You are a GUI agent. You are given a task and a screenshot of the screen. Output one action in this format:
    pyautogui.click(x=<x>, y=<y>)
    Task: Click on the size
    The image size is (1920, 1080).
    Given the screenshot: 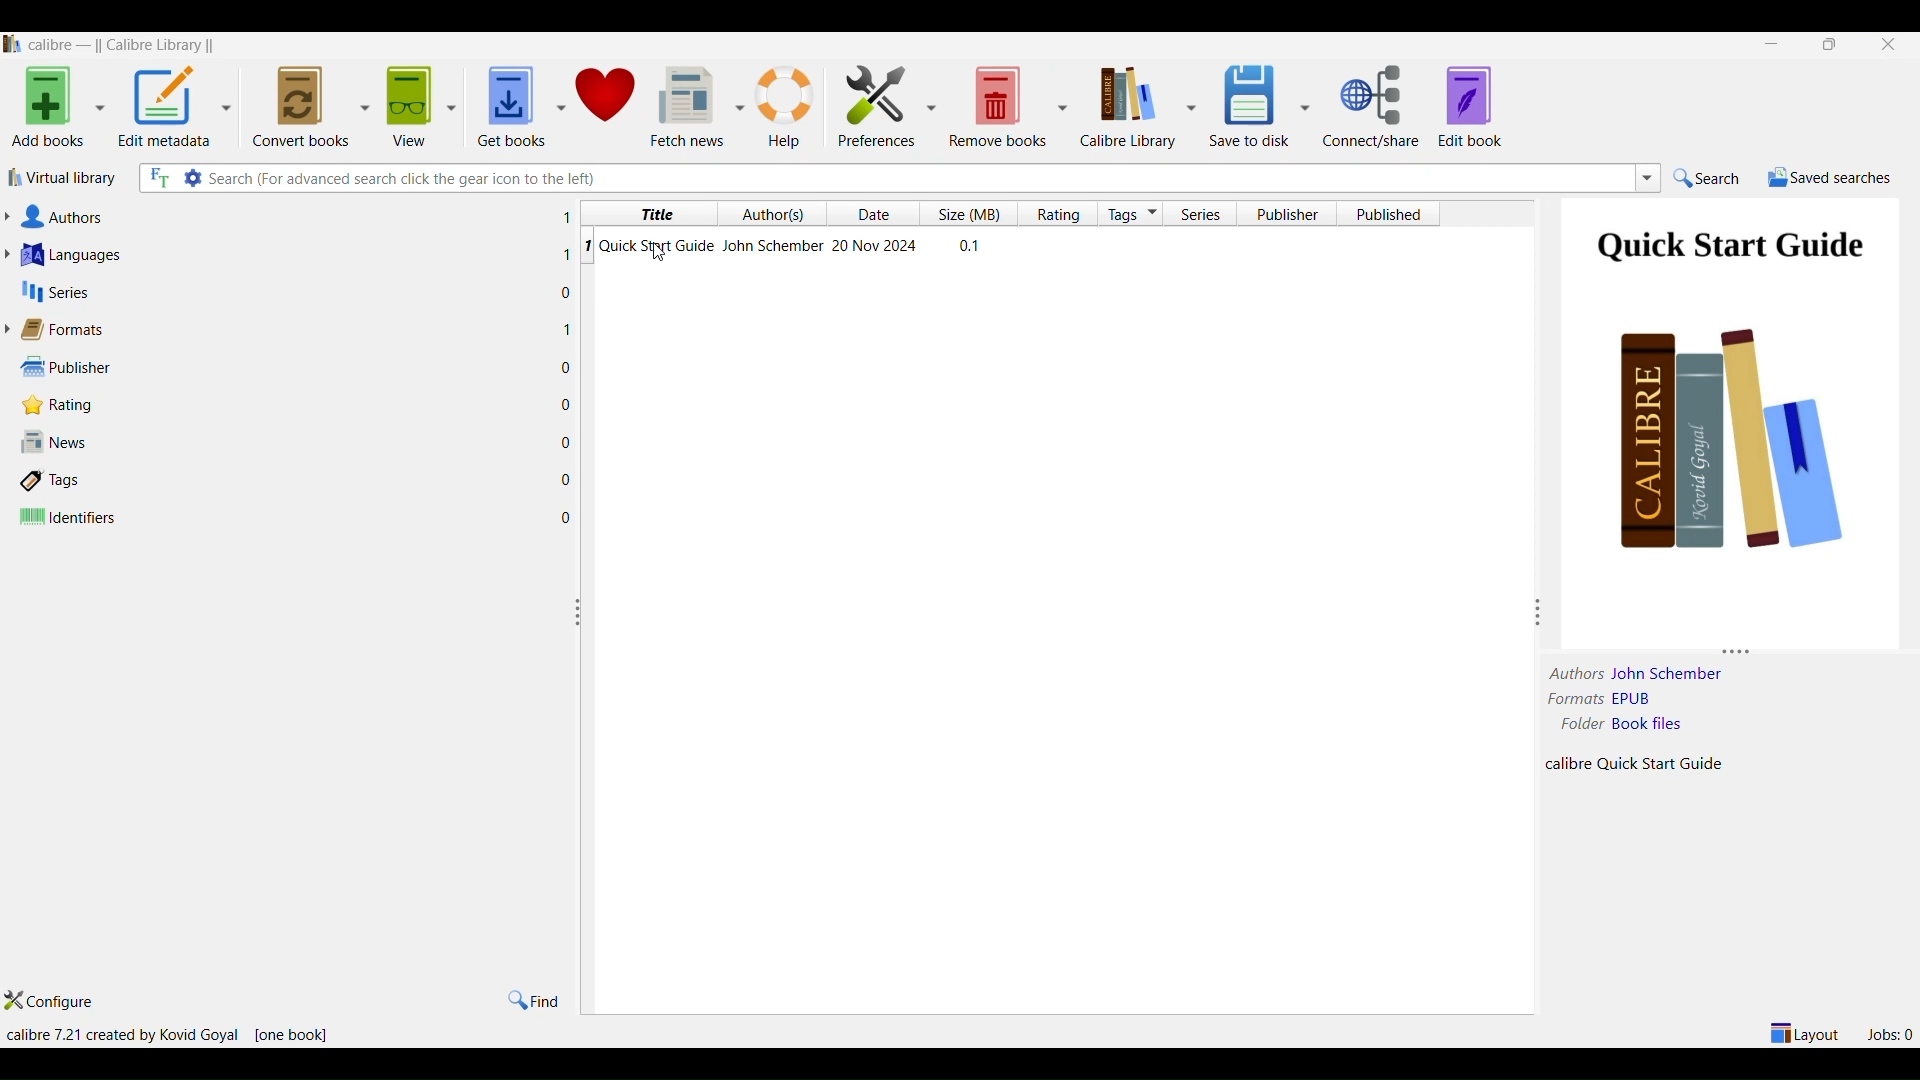 What is the action you would take?
    pyautogui.click(x=974, y=213)
    